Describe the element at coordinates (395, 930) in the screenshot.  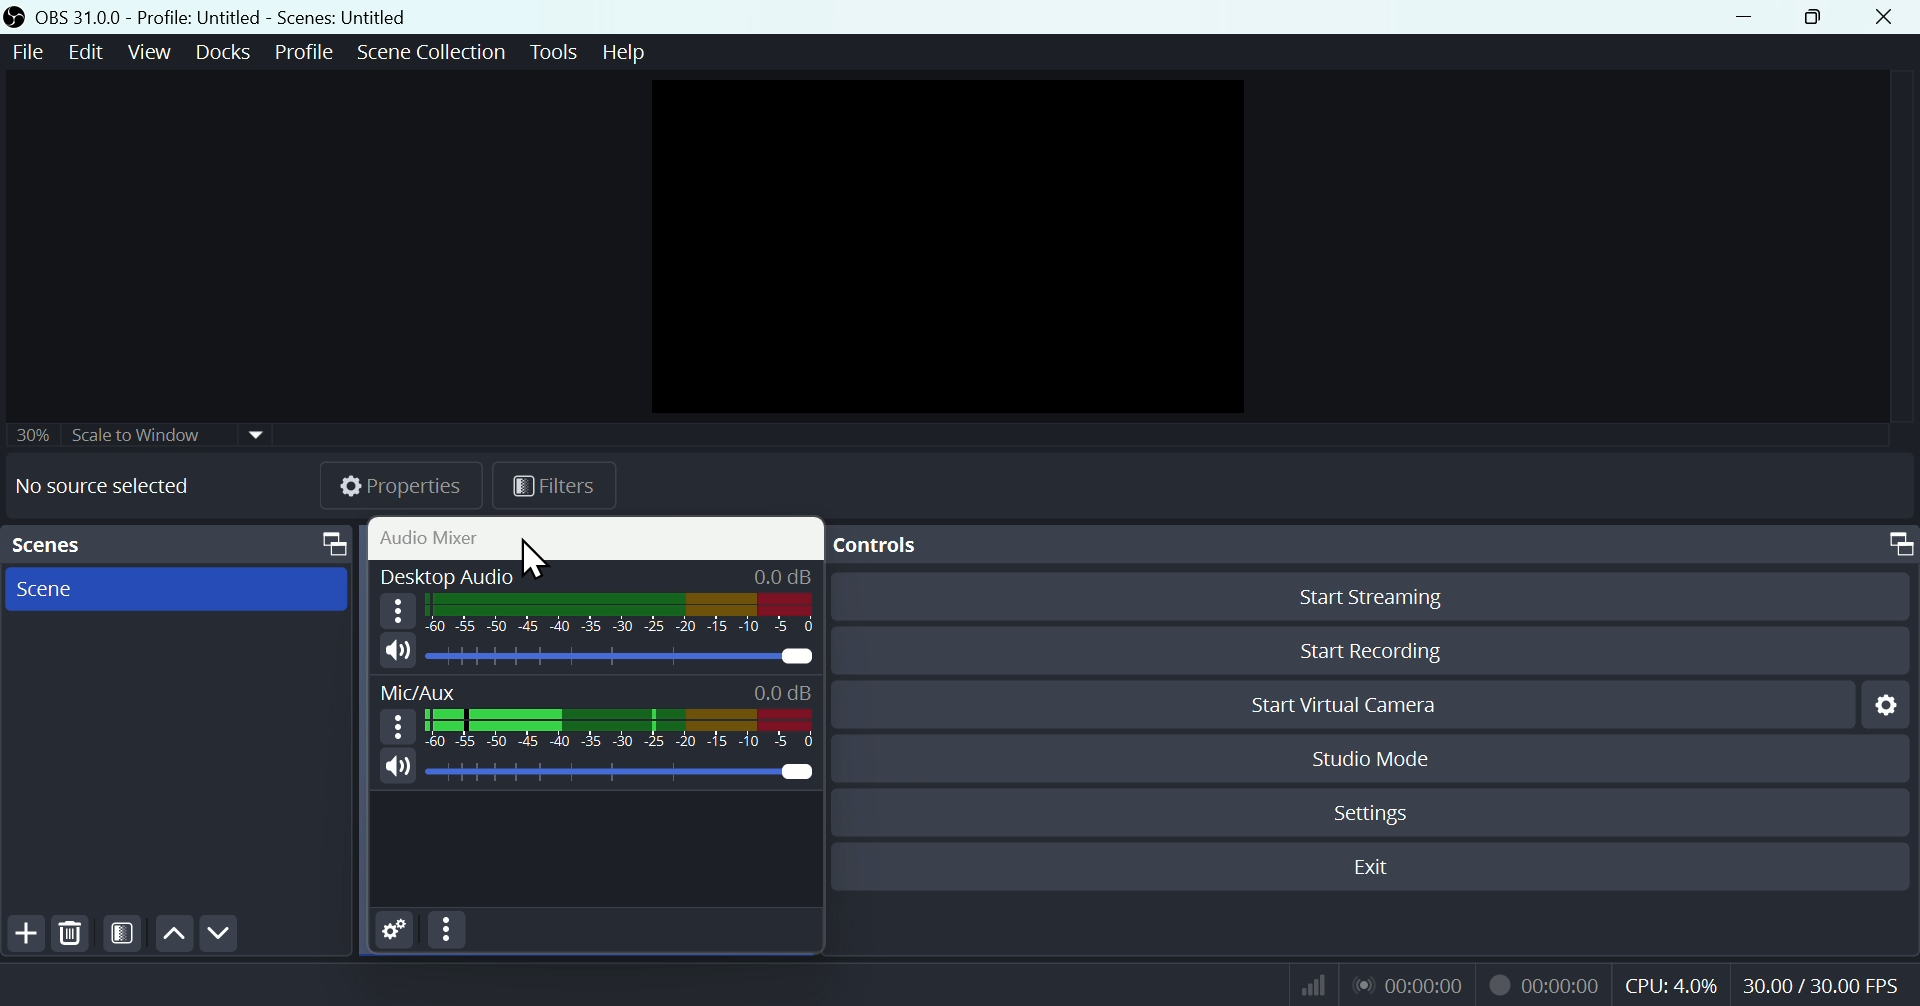
I see `Settings` at that location.